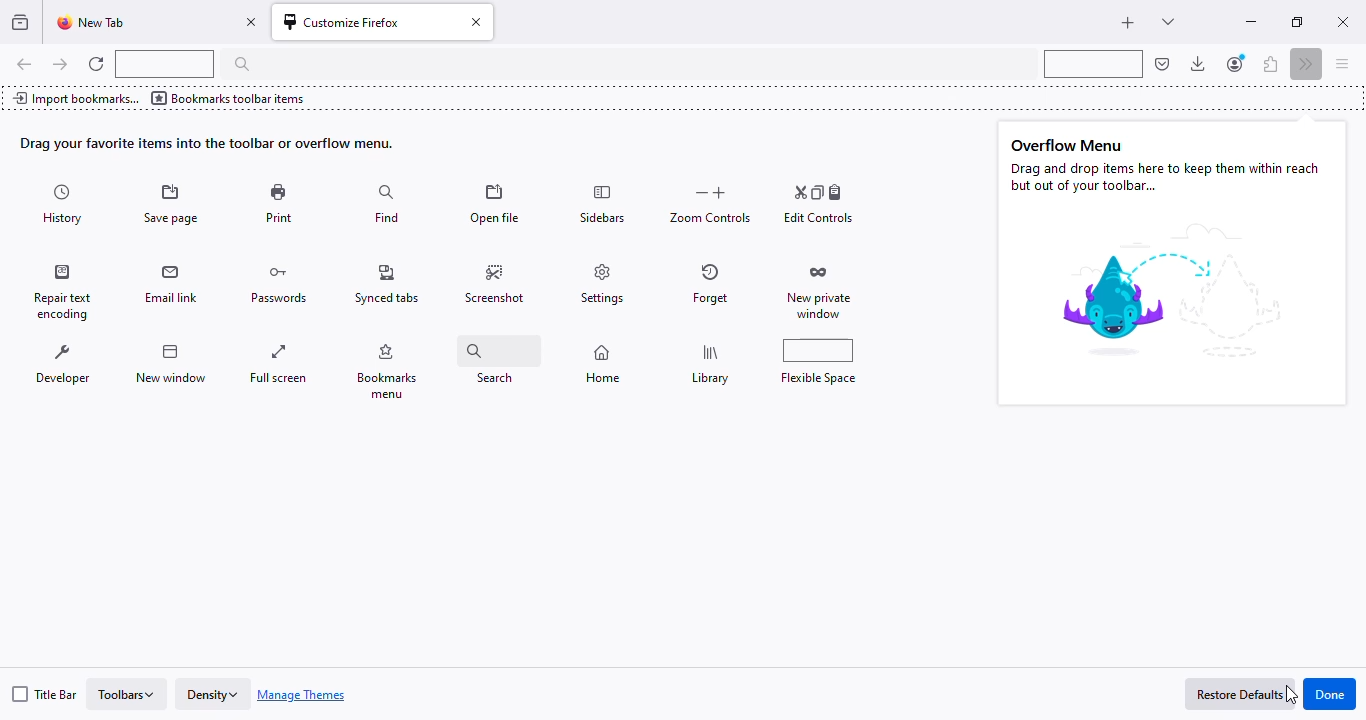 The height and width of the screenshot is (720, 1366). I want to click on view recent browsing across windows and devices., so click(20, 22).